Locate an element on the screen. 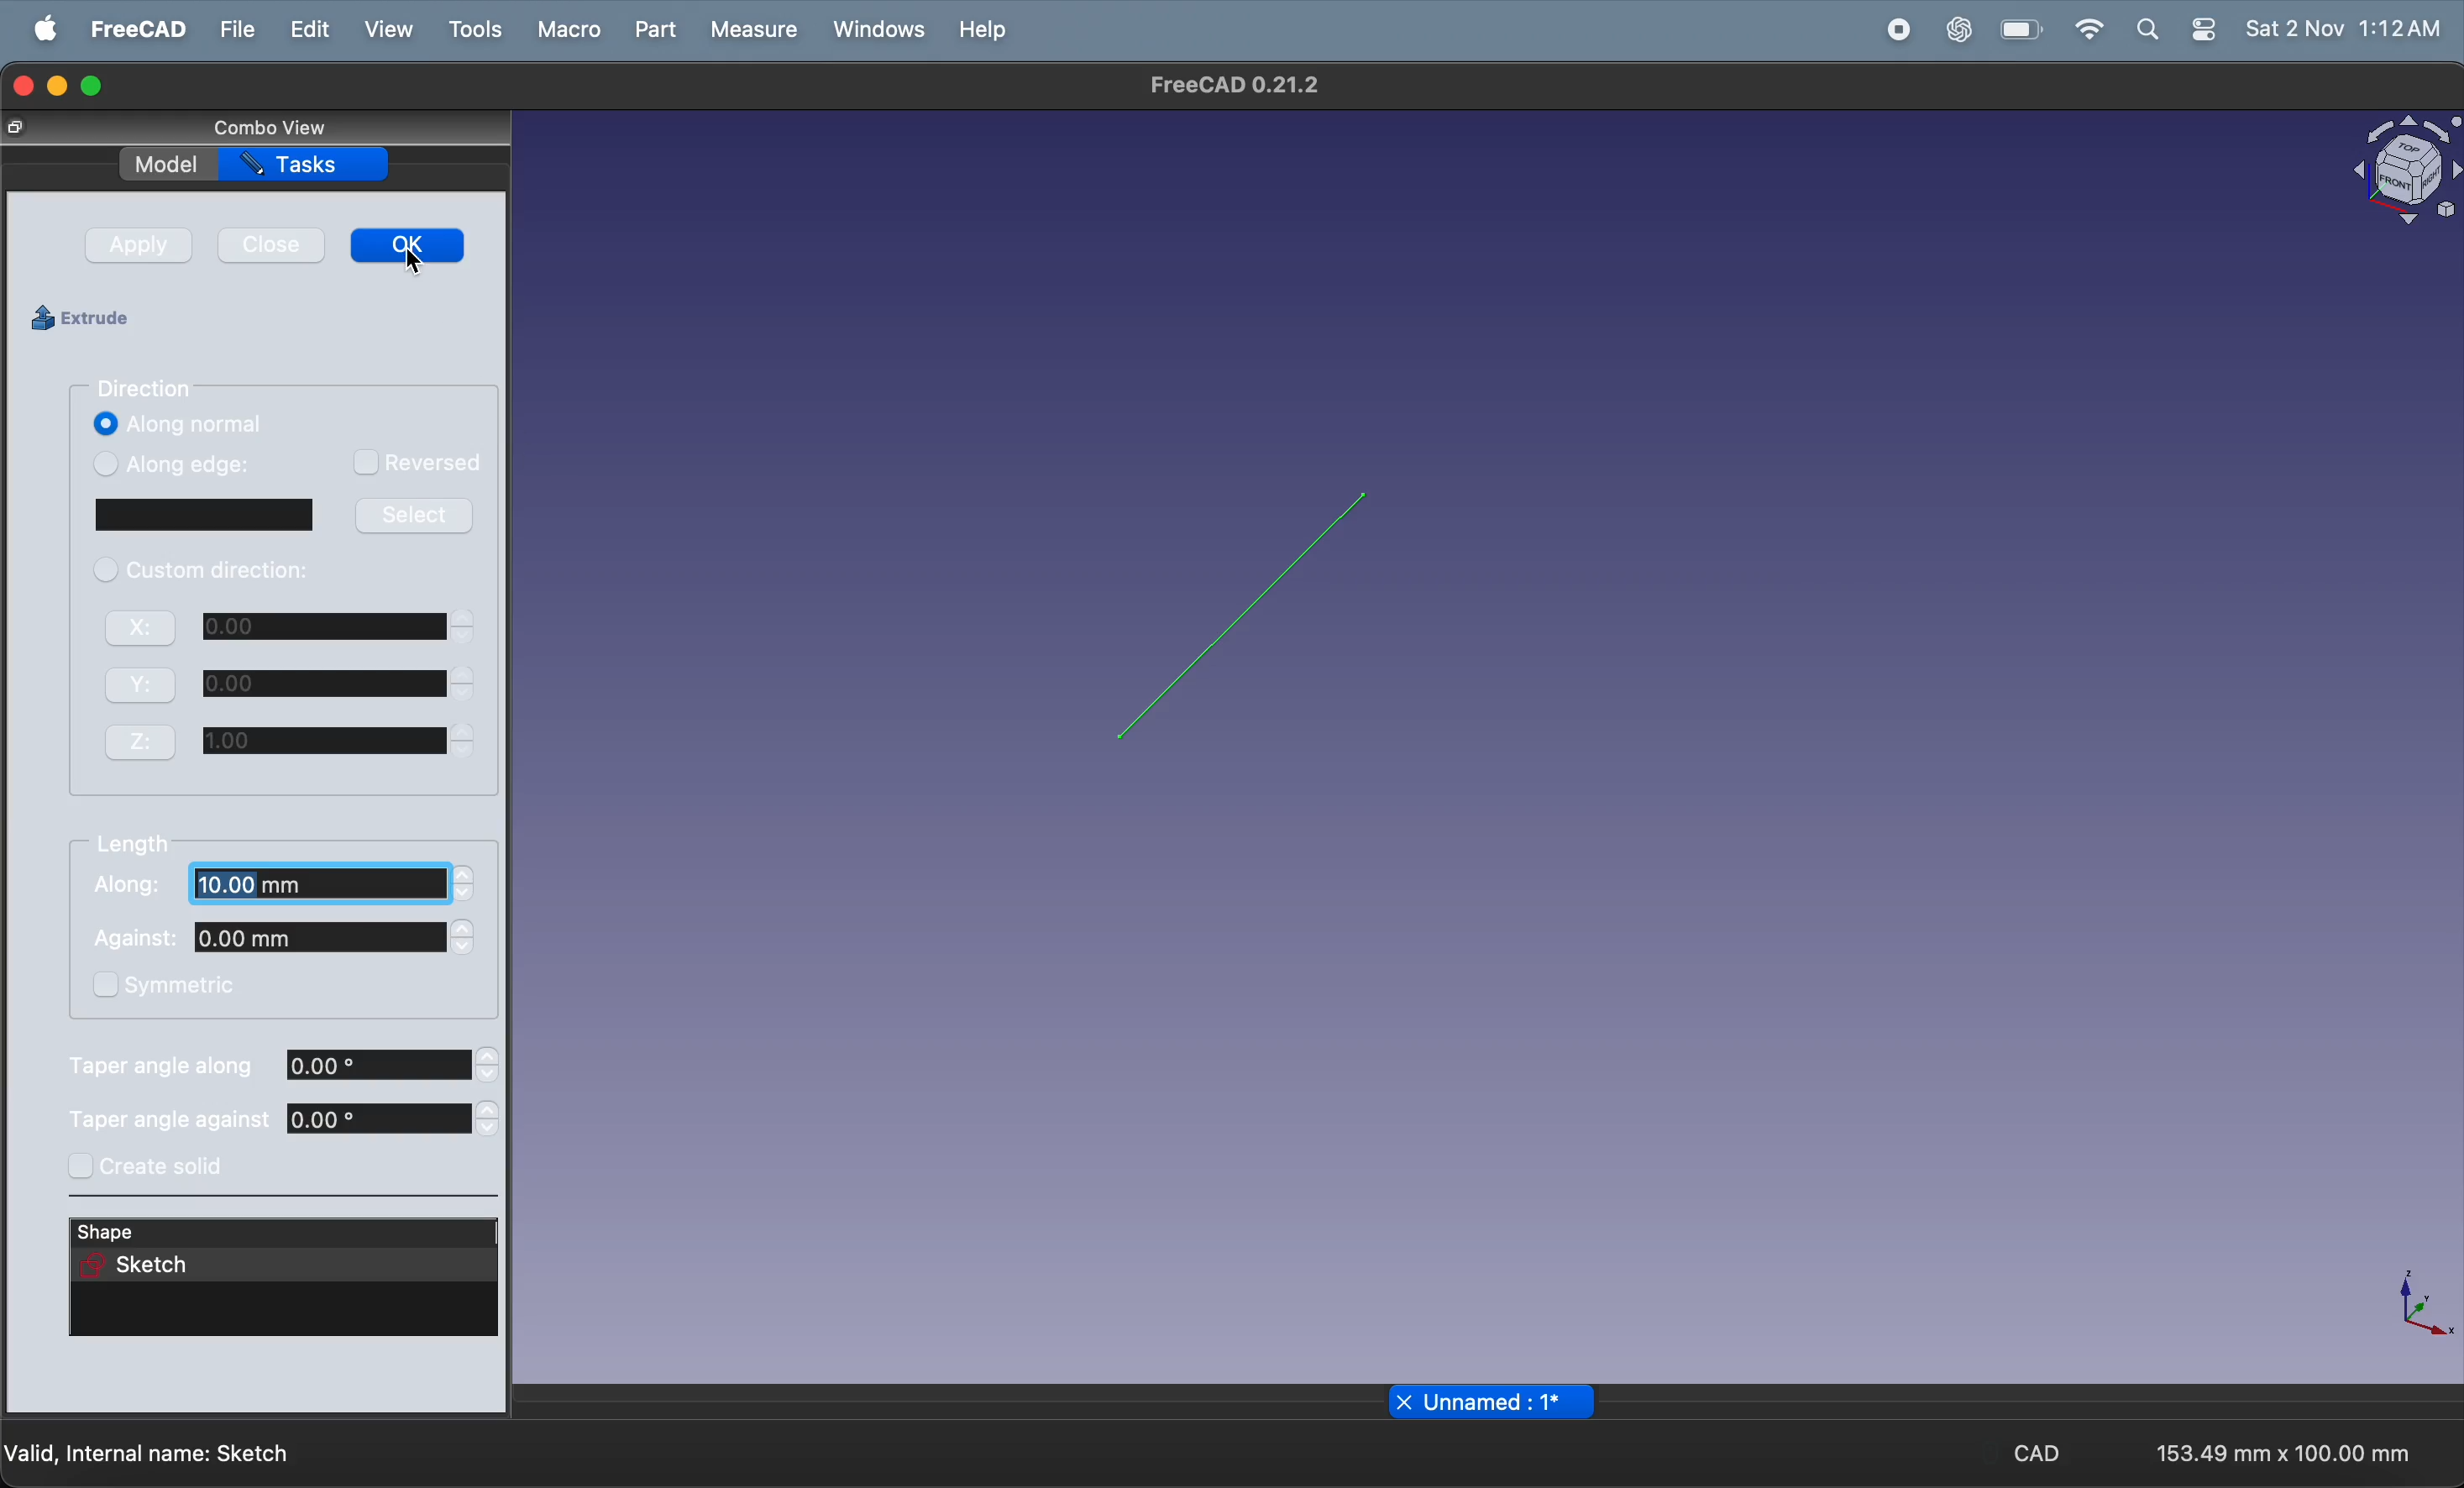 This screenshot has width=2464, height=1488. combo view is located at coordinates (300, 128).